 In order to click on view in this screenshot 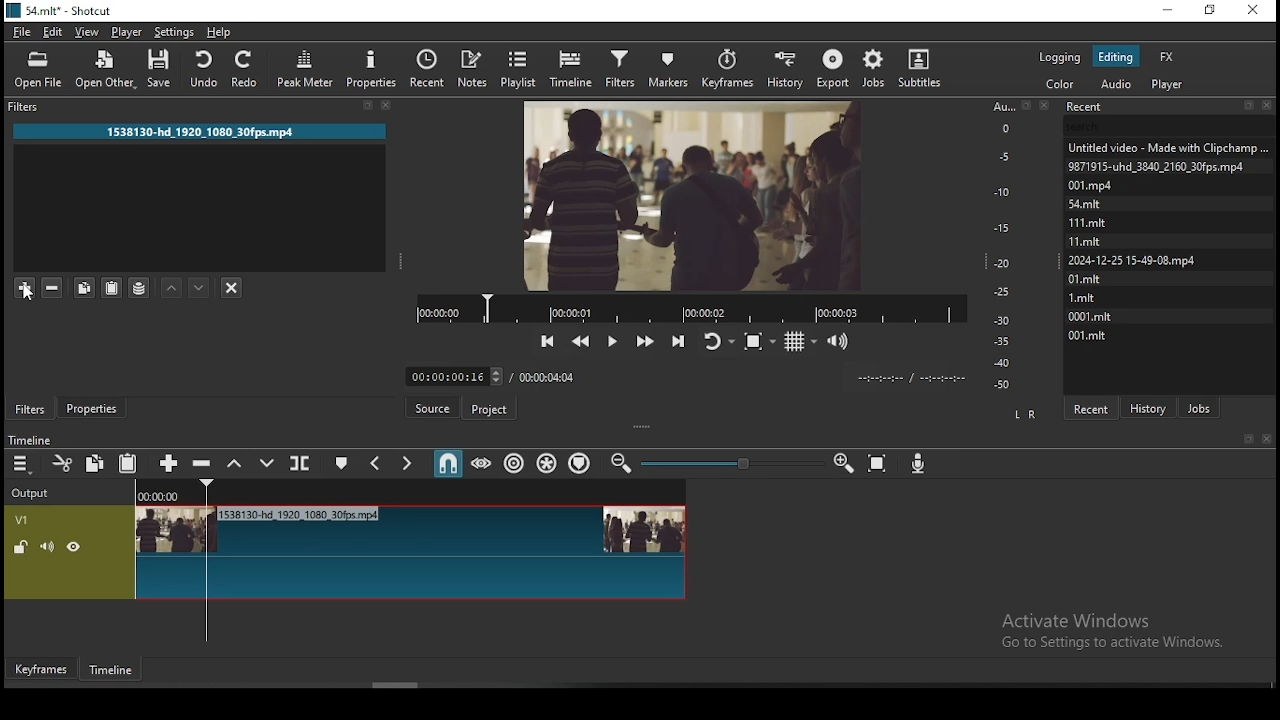, I will do `click(88, 32)`.